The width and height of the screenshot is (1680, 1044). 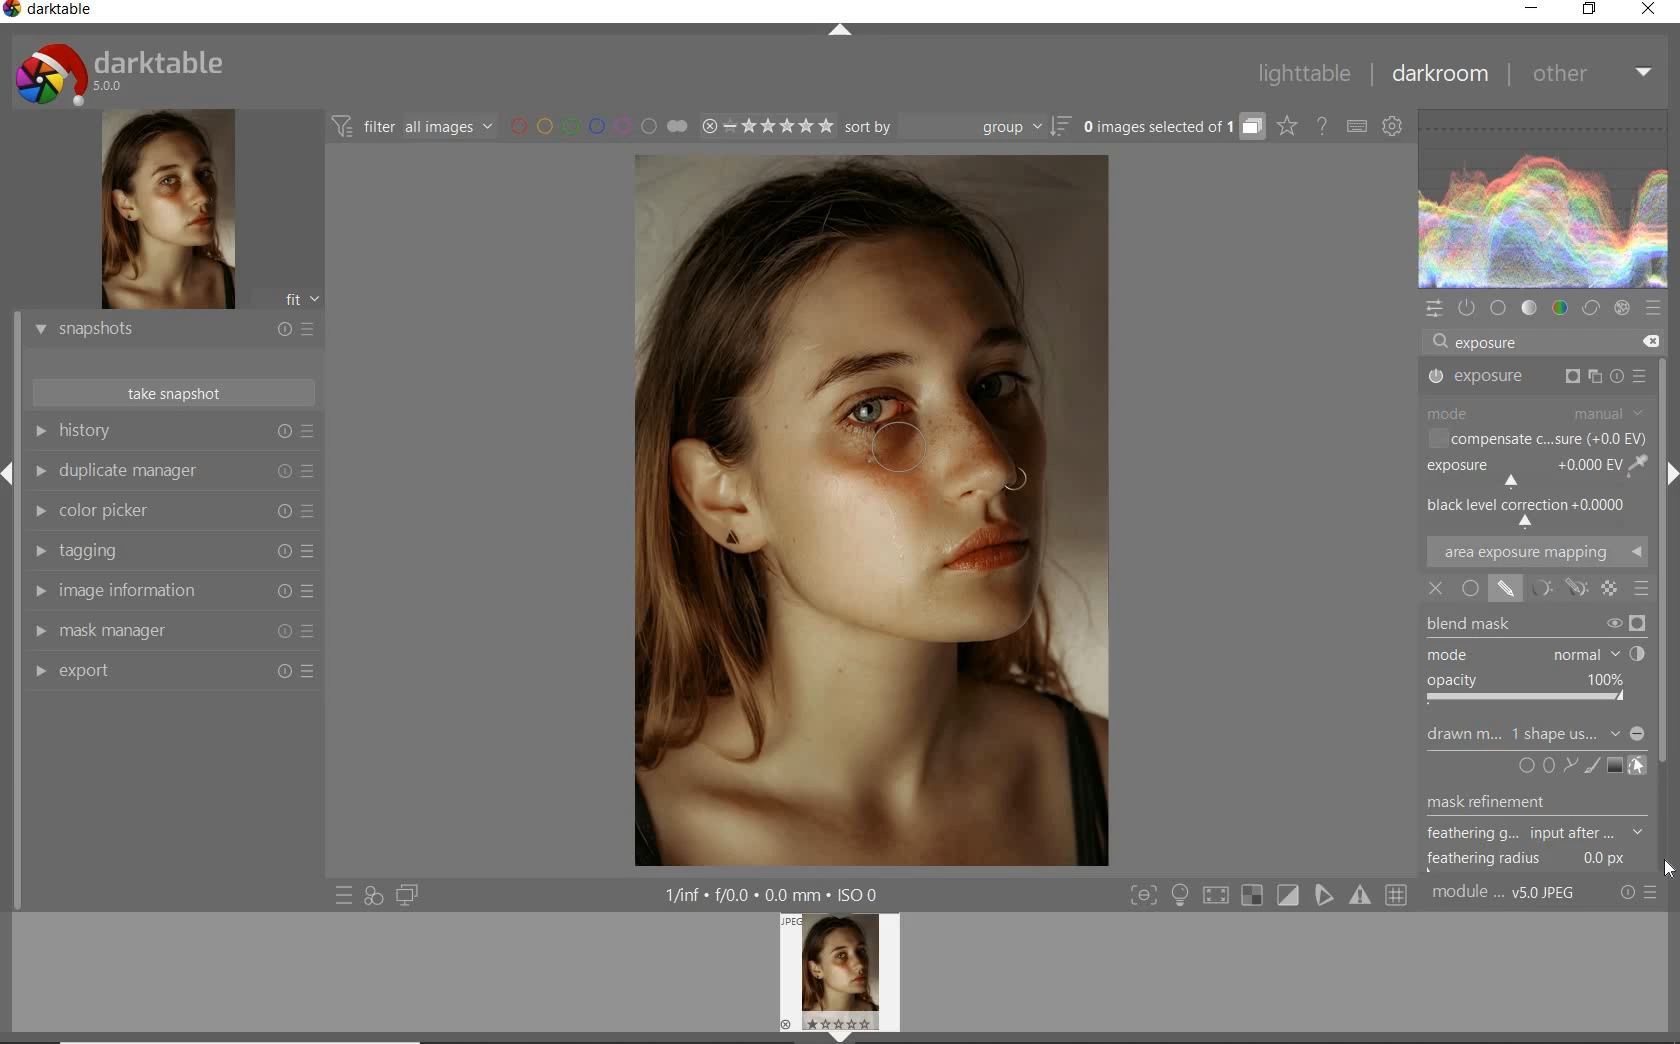 What do you see at coordinates (1355, 127) in the screenshot?
I see `set keyboard shortcuts` at bounding box center [1355, 127].